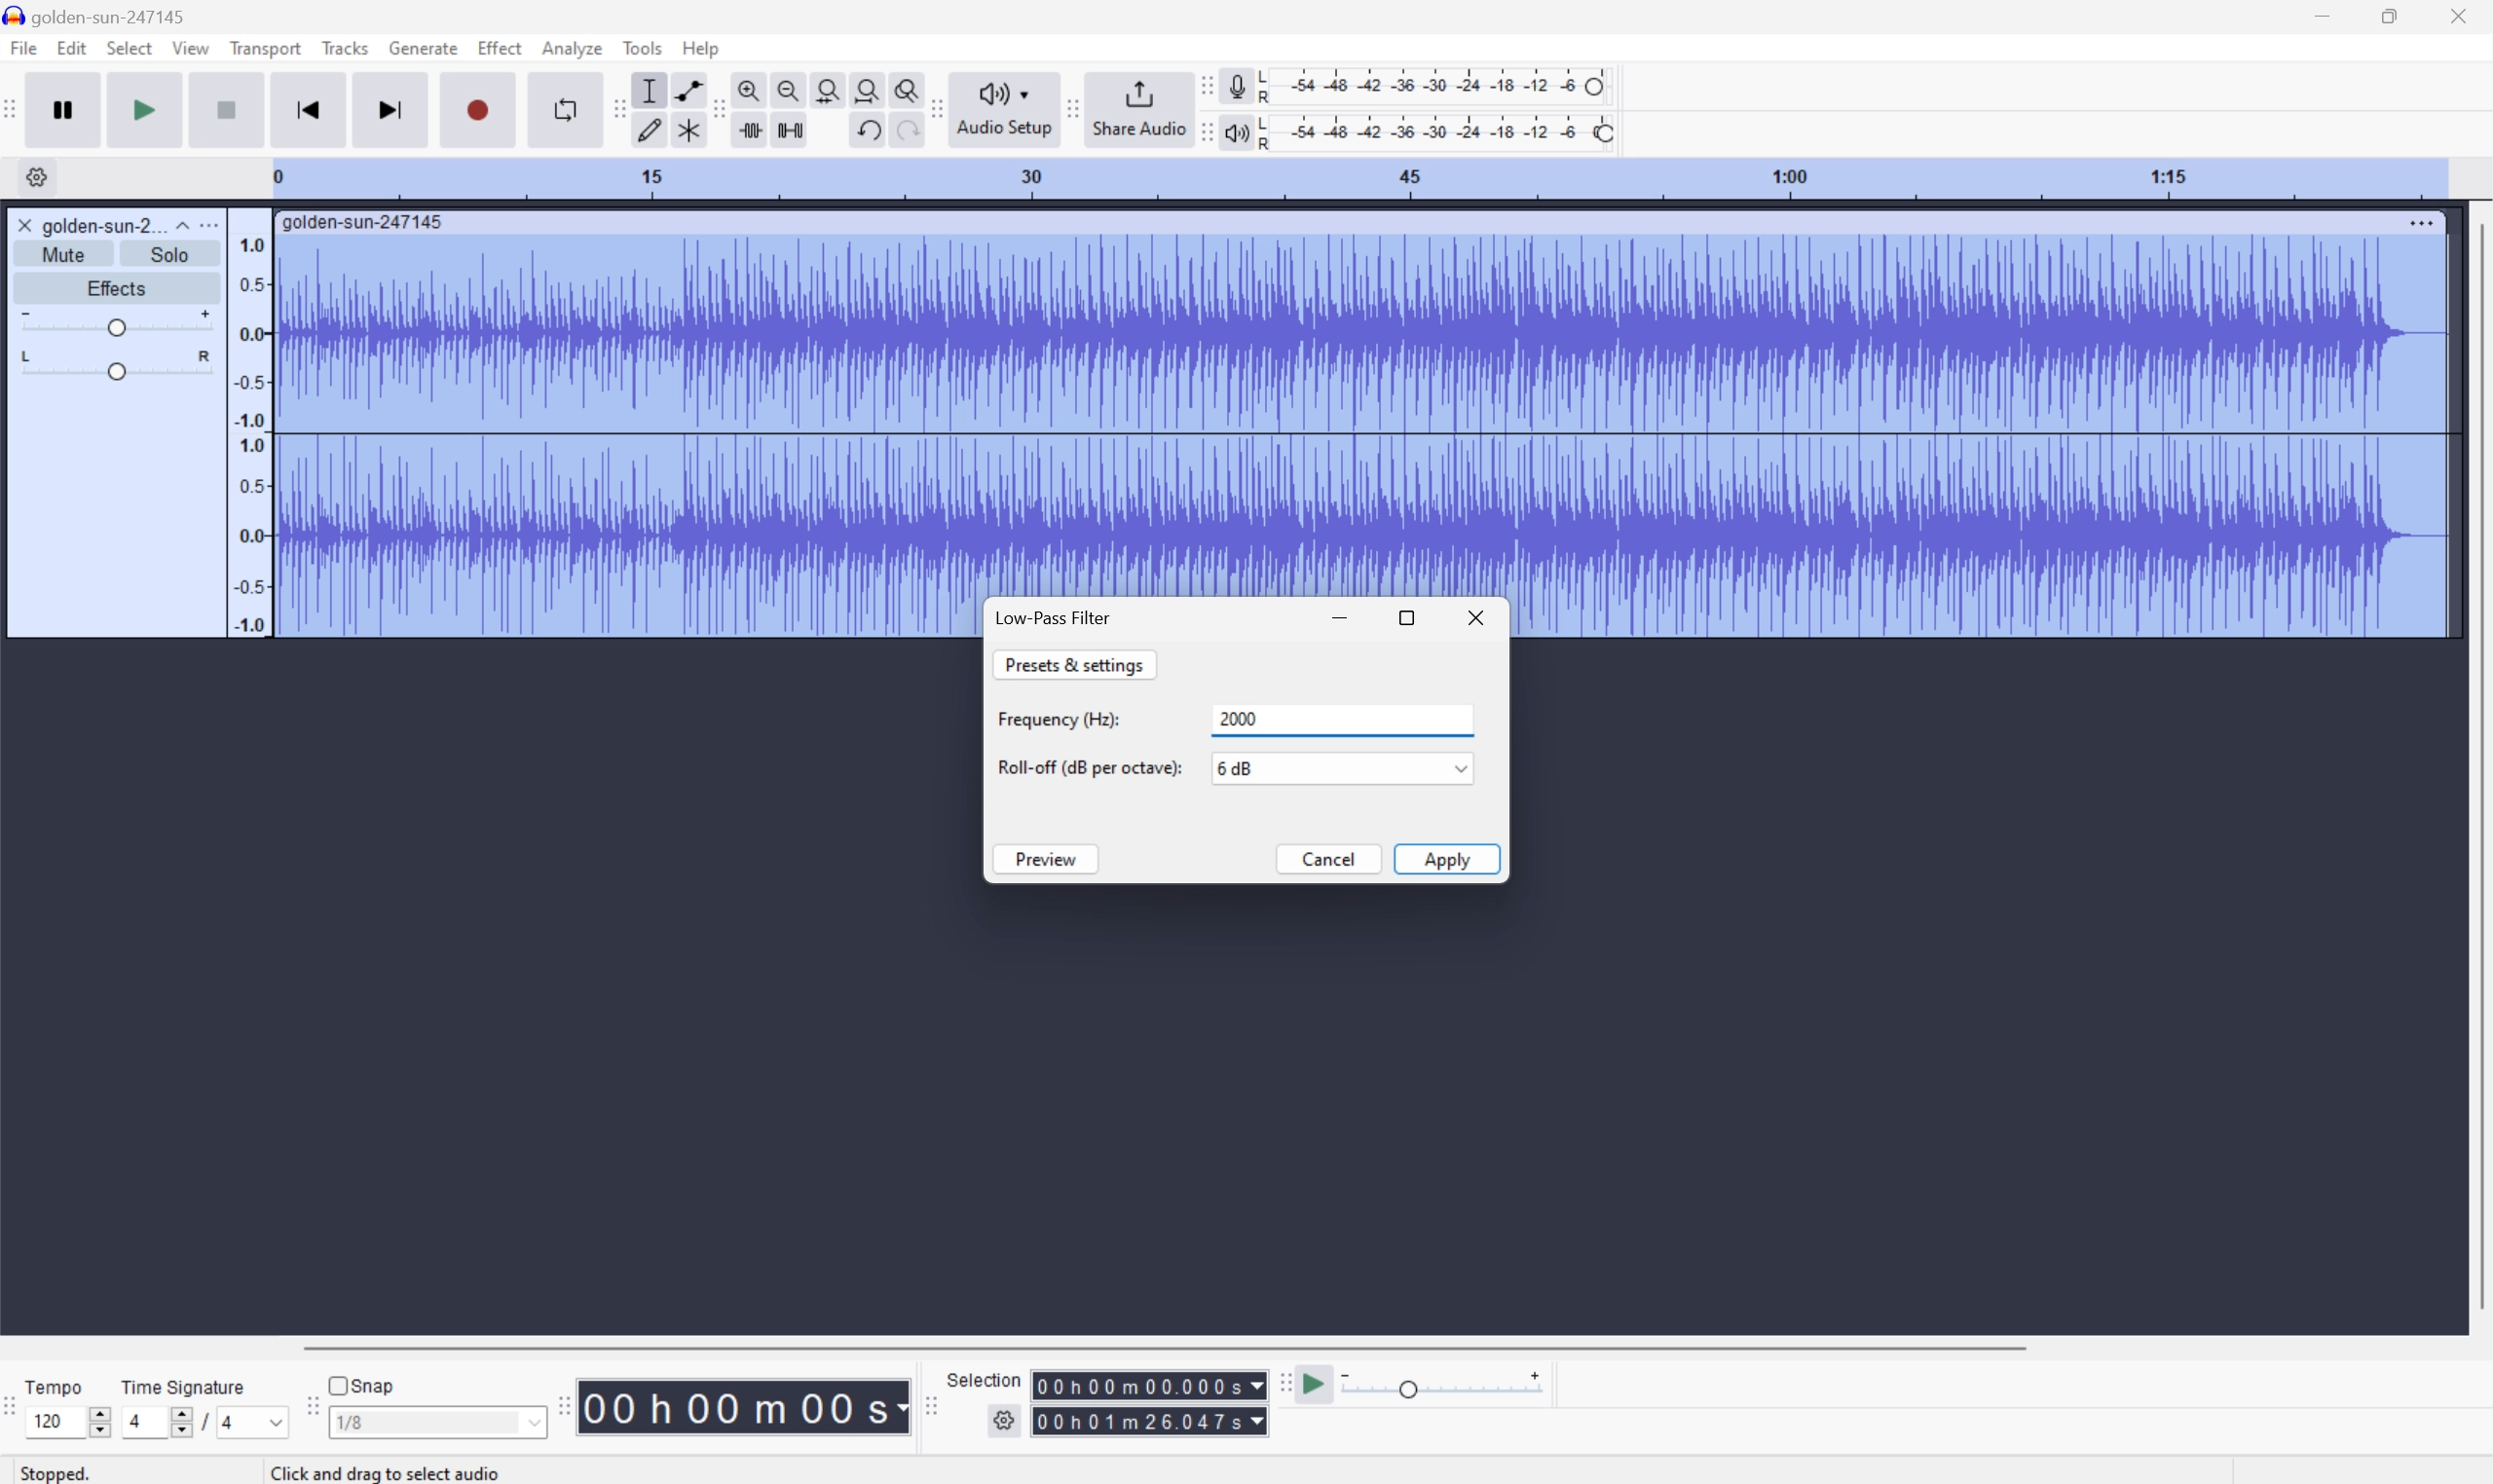 The height and width of the screenshot is (1484, 2493). I want to click on Draw tool, so click(650, 133).